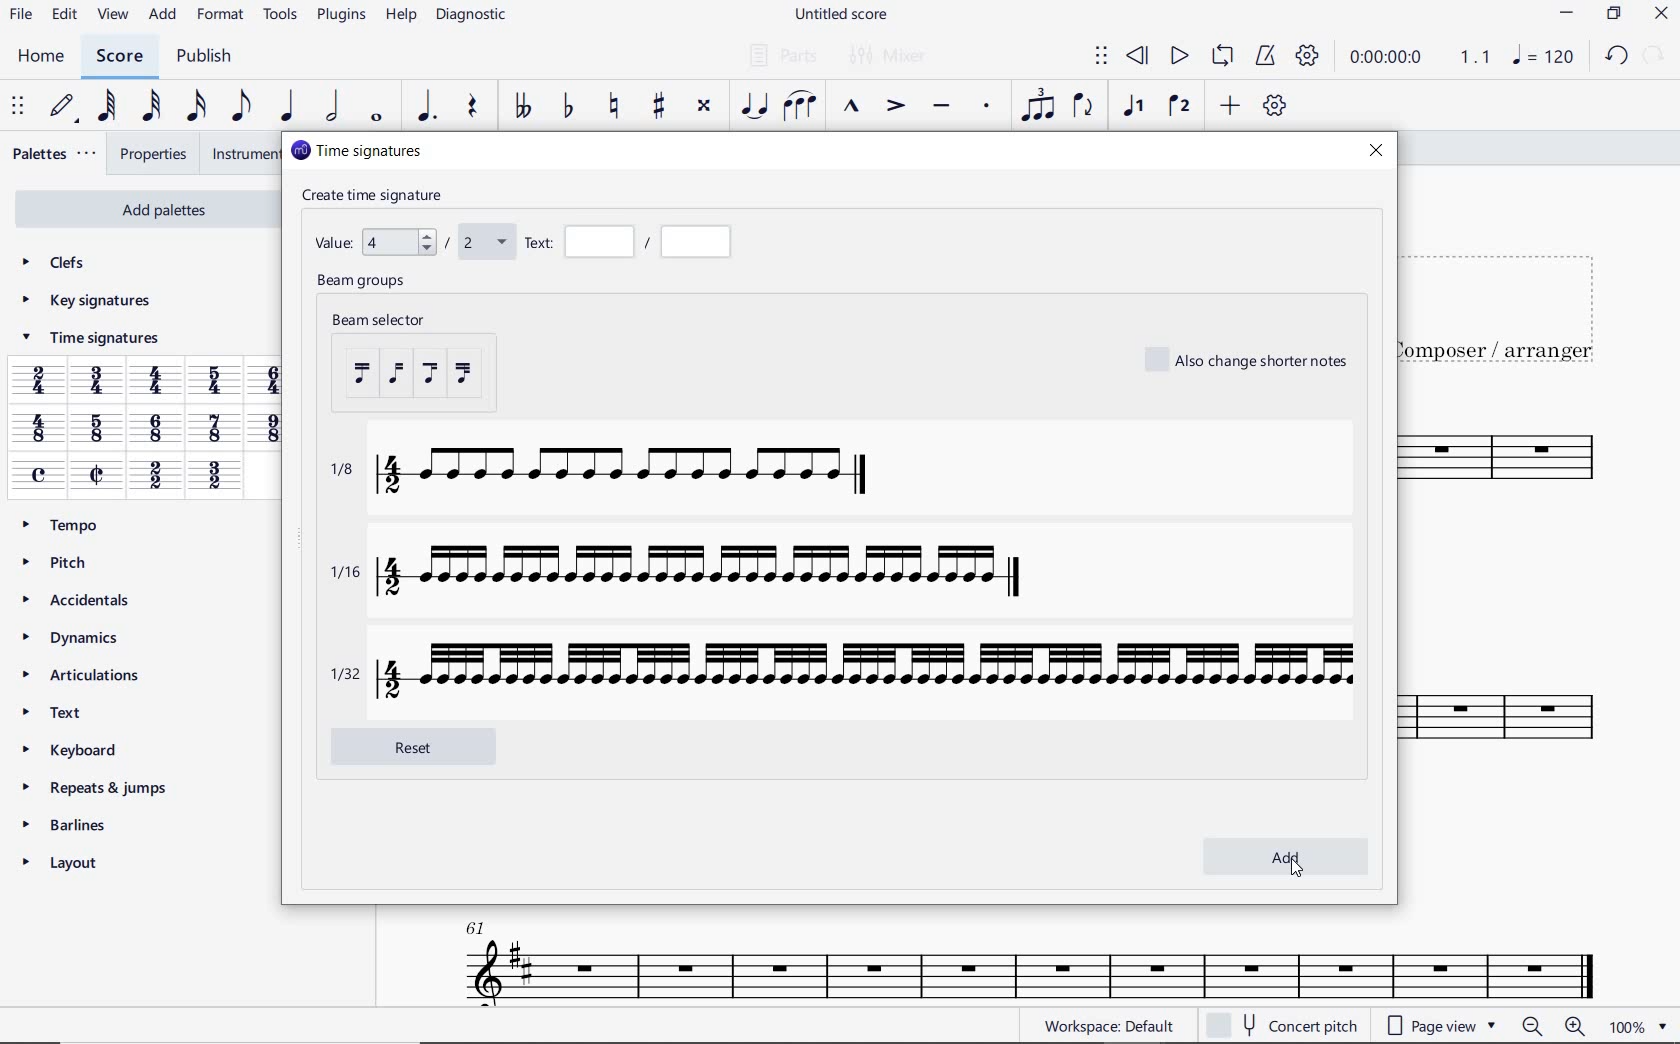 The width and height of the screenshot is (1680, 1044). What do you see at coordinates (159, 383) in the screenshot?
I see `4/4` at bounding box center [159, 383].